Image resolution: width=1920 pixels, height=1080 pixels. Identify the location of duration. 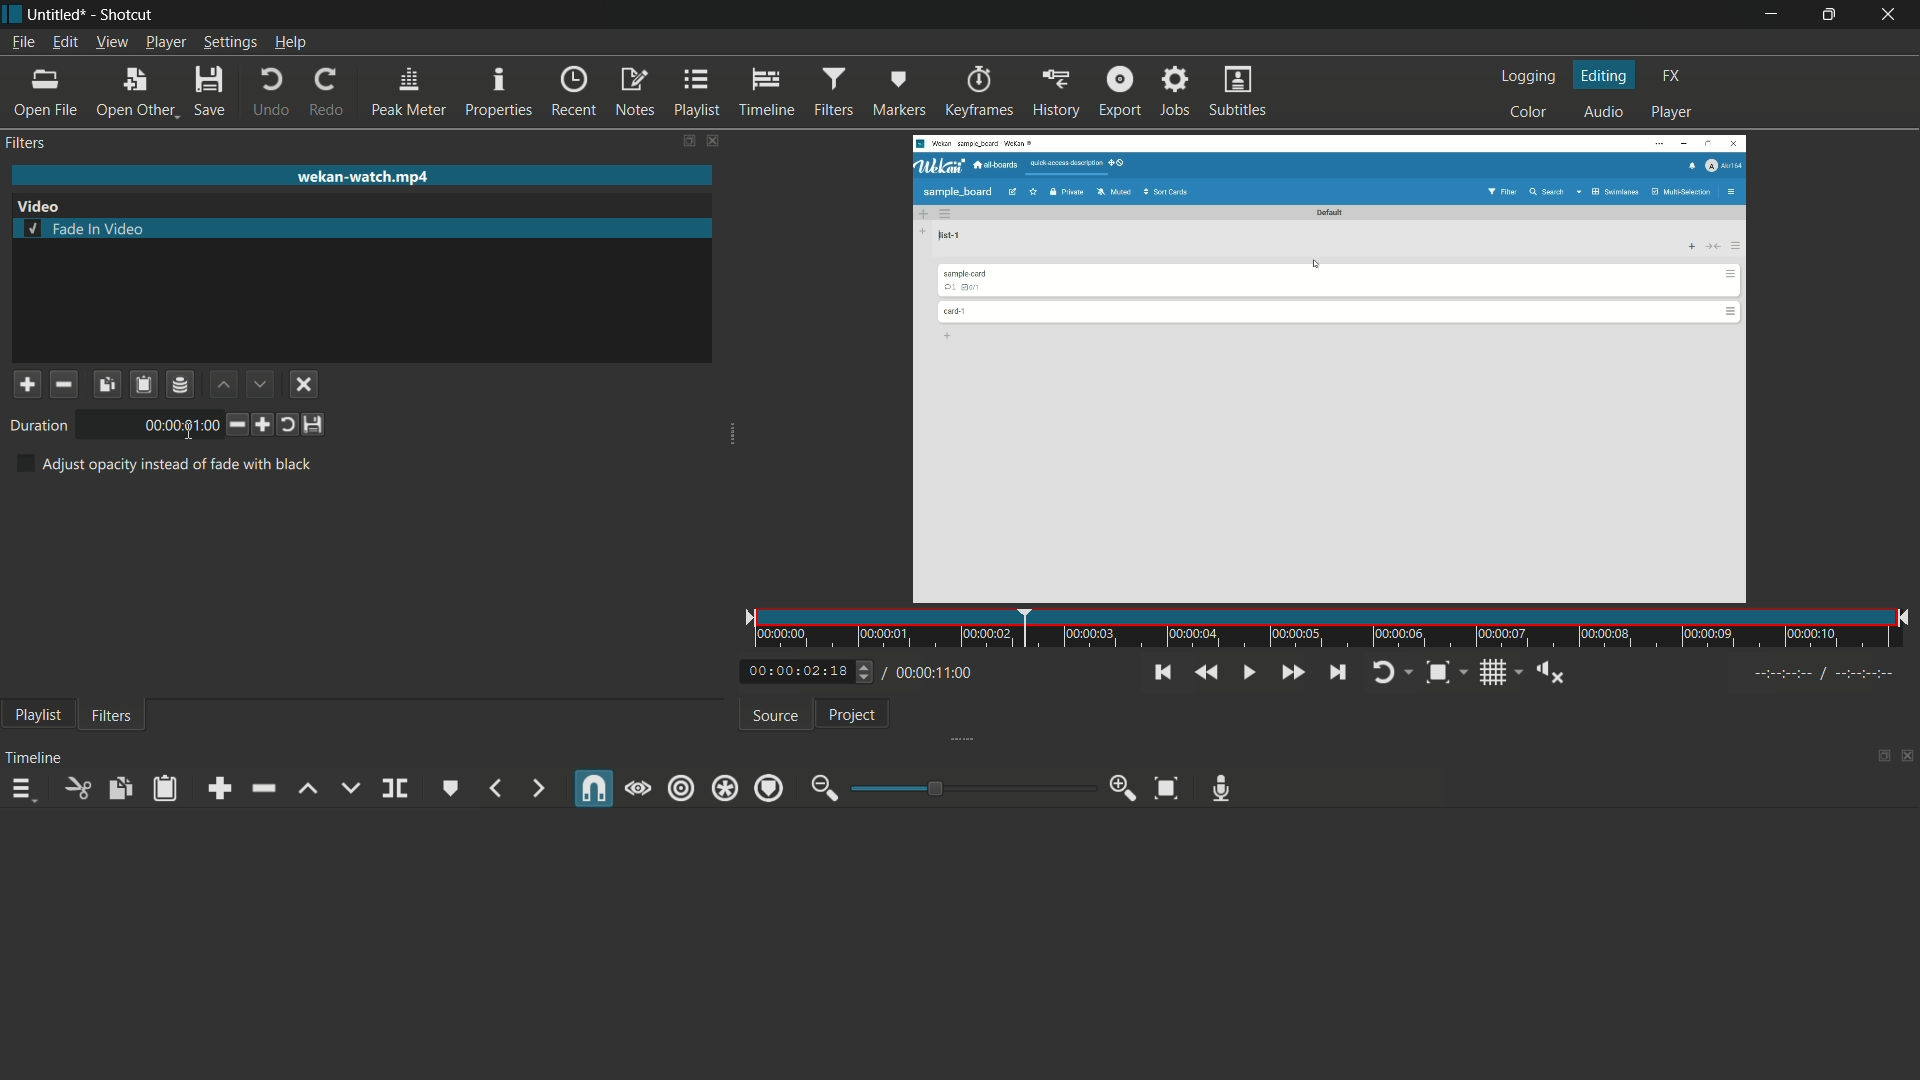
(35, 426).